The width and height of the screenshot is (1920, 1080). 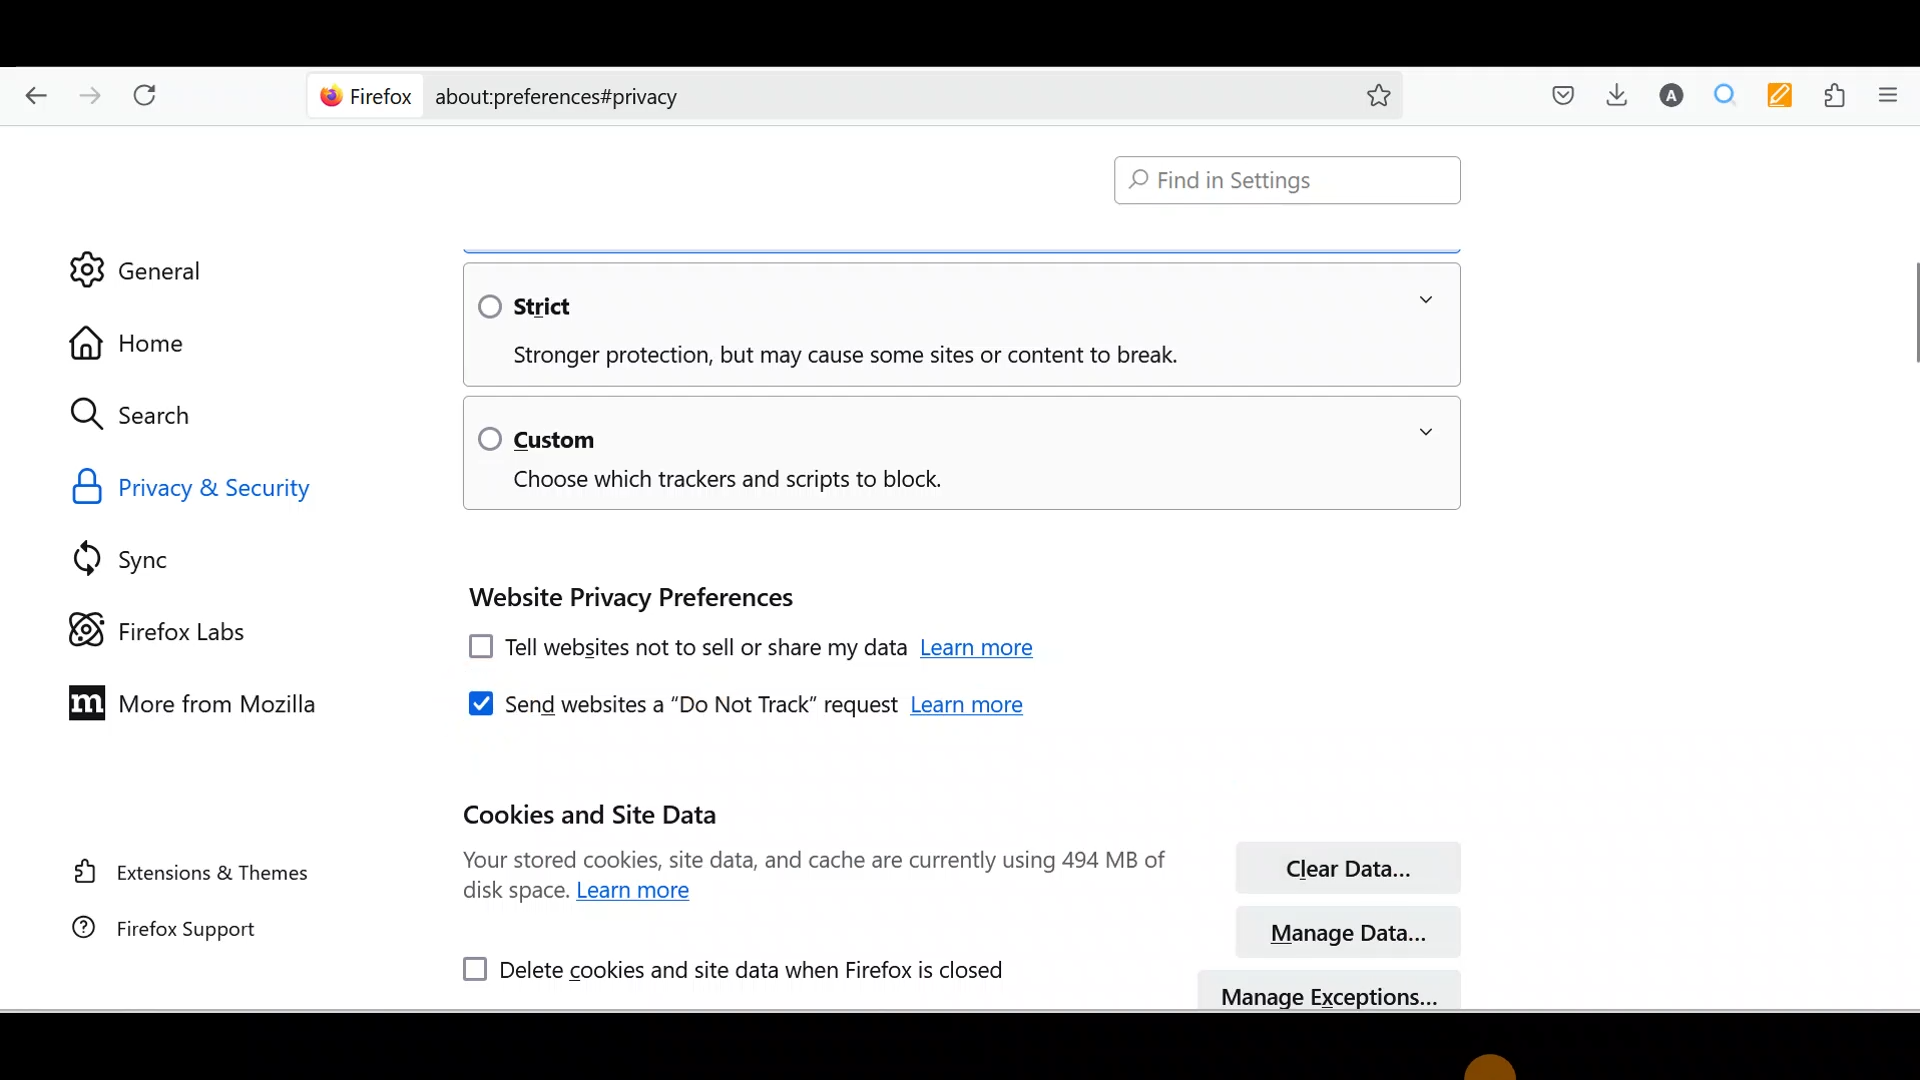 What do you see at coordinates (1288, 181) in the screenshot?
I see `Find in Settings` at bounding box center [1288, 181].